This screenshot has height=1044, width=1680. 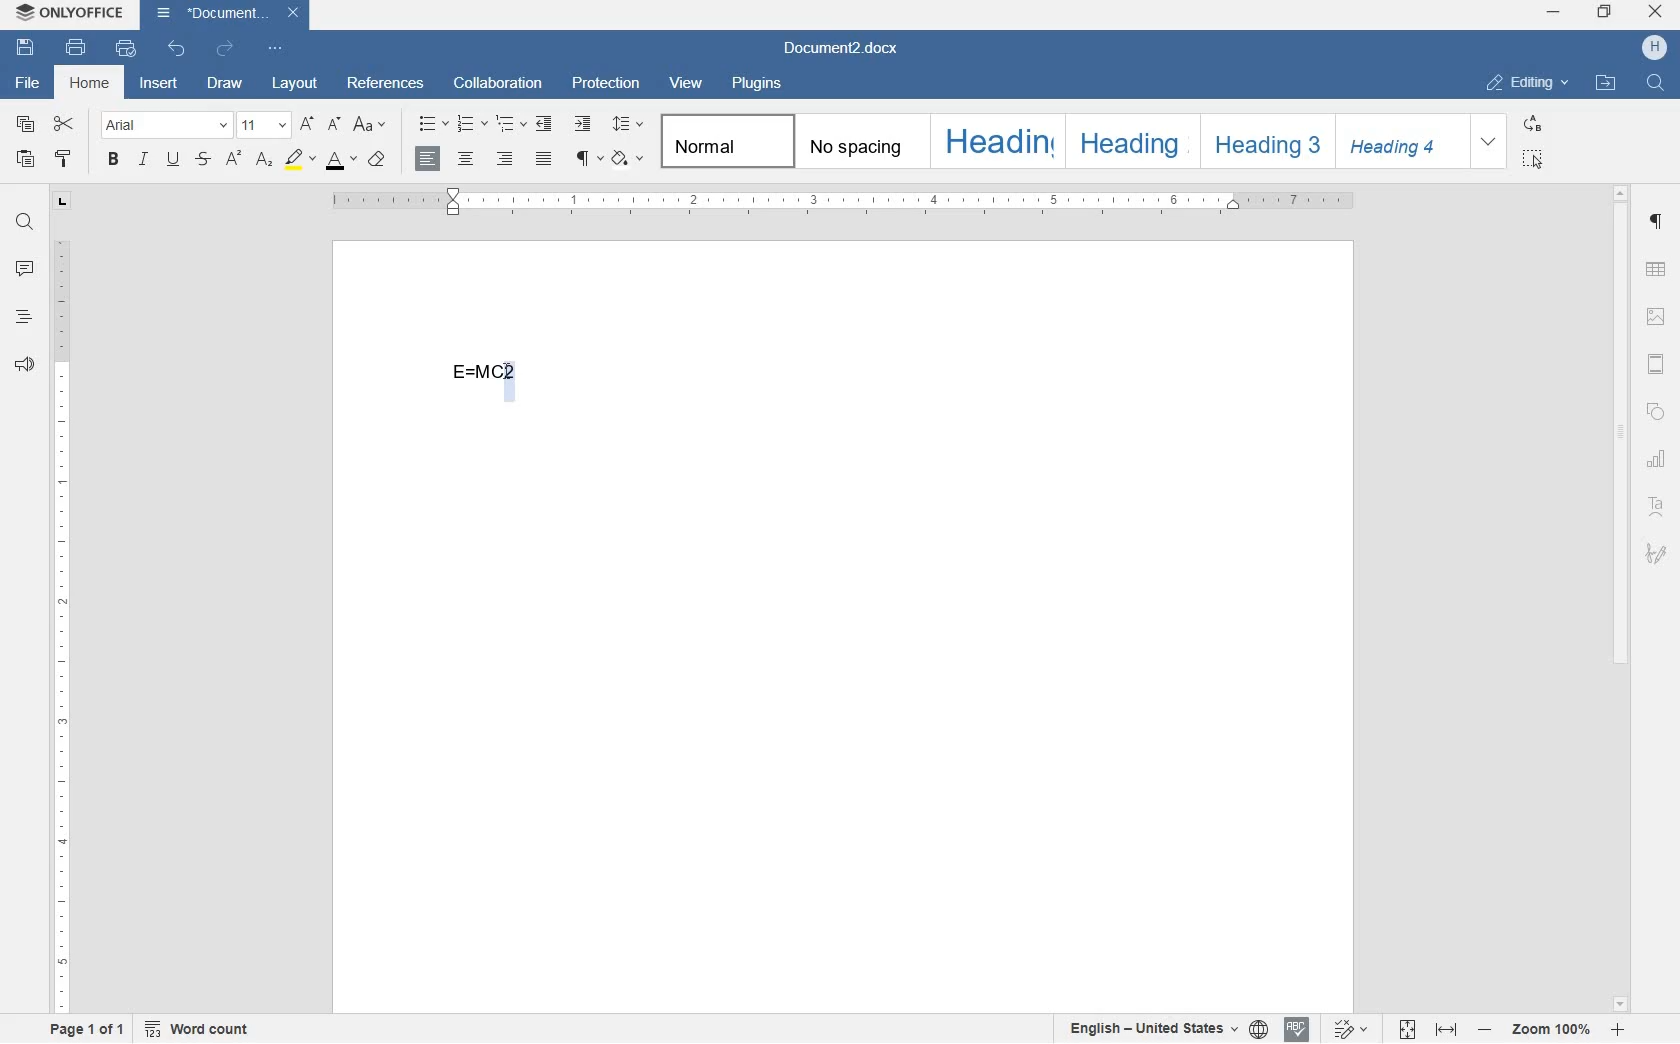 What do you see at coordinates (158, 85) in the screenshot?
I see `insert ` at bounding box center [158, 85].